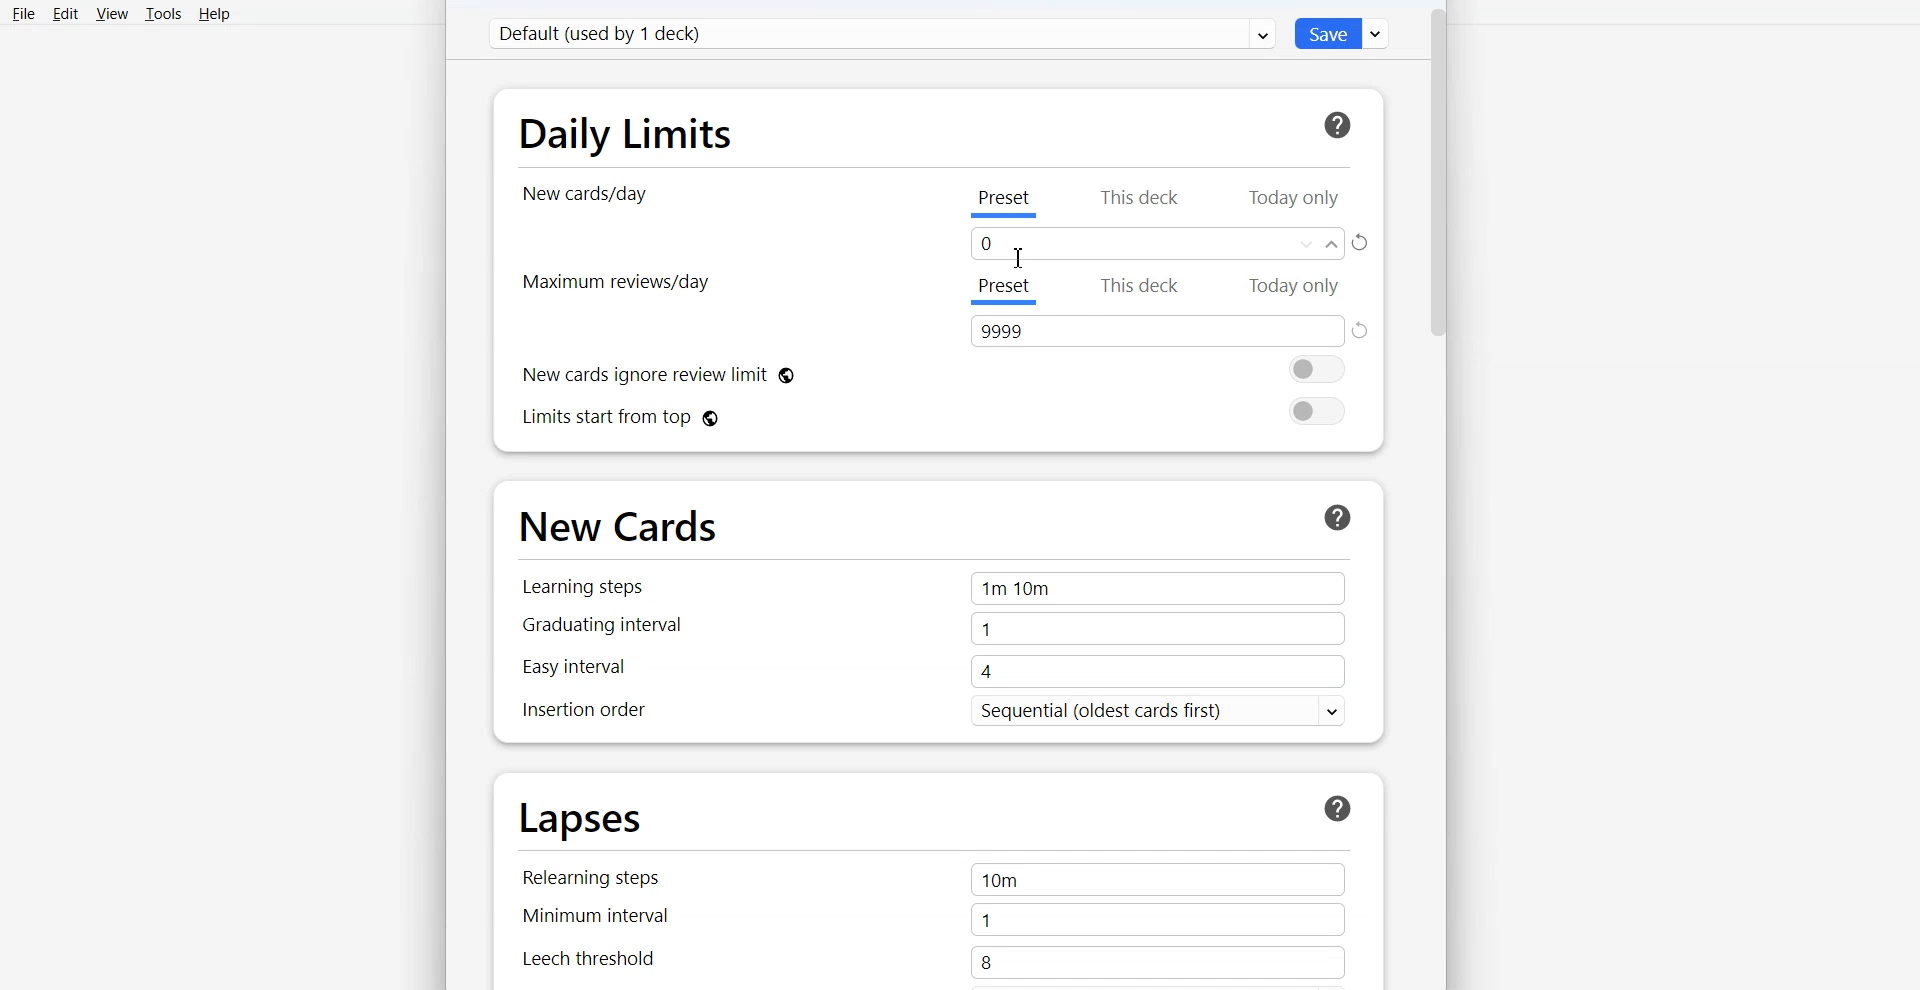  What do you see at coordinates (1430, 495) in the screenshot?
I see `Vertical scroll bar` at bounding box center [1430, 495].